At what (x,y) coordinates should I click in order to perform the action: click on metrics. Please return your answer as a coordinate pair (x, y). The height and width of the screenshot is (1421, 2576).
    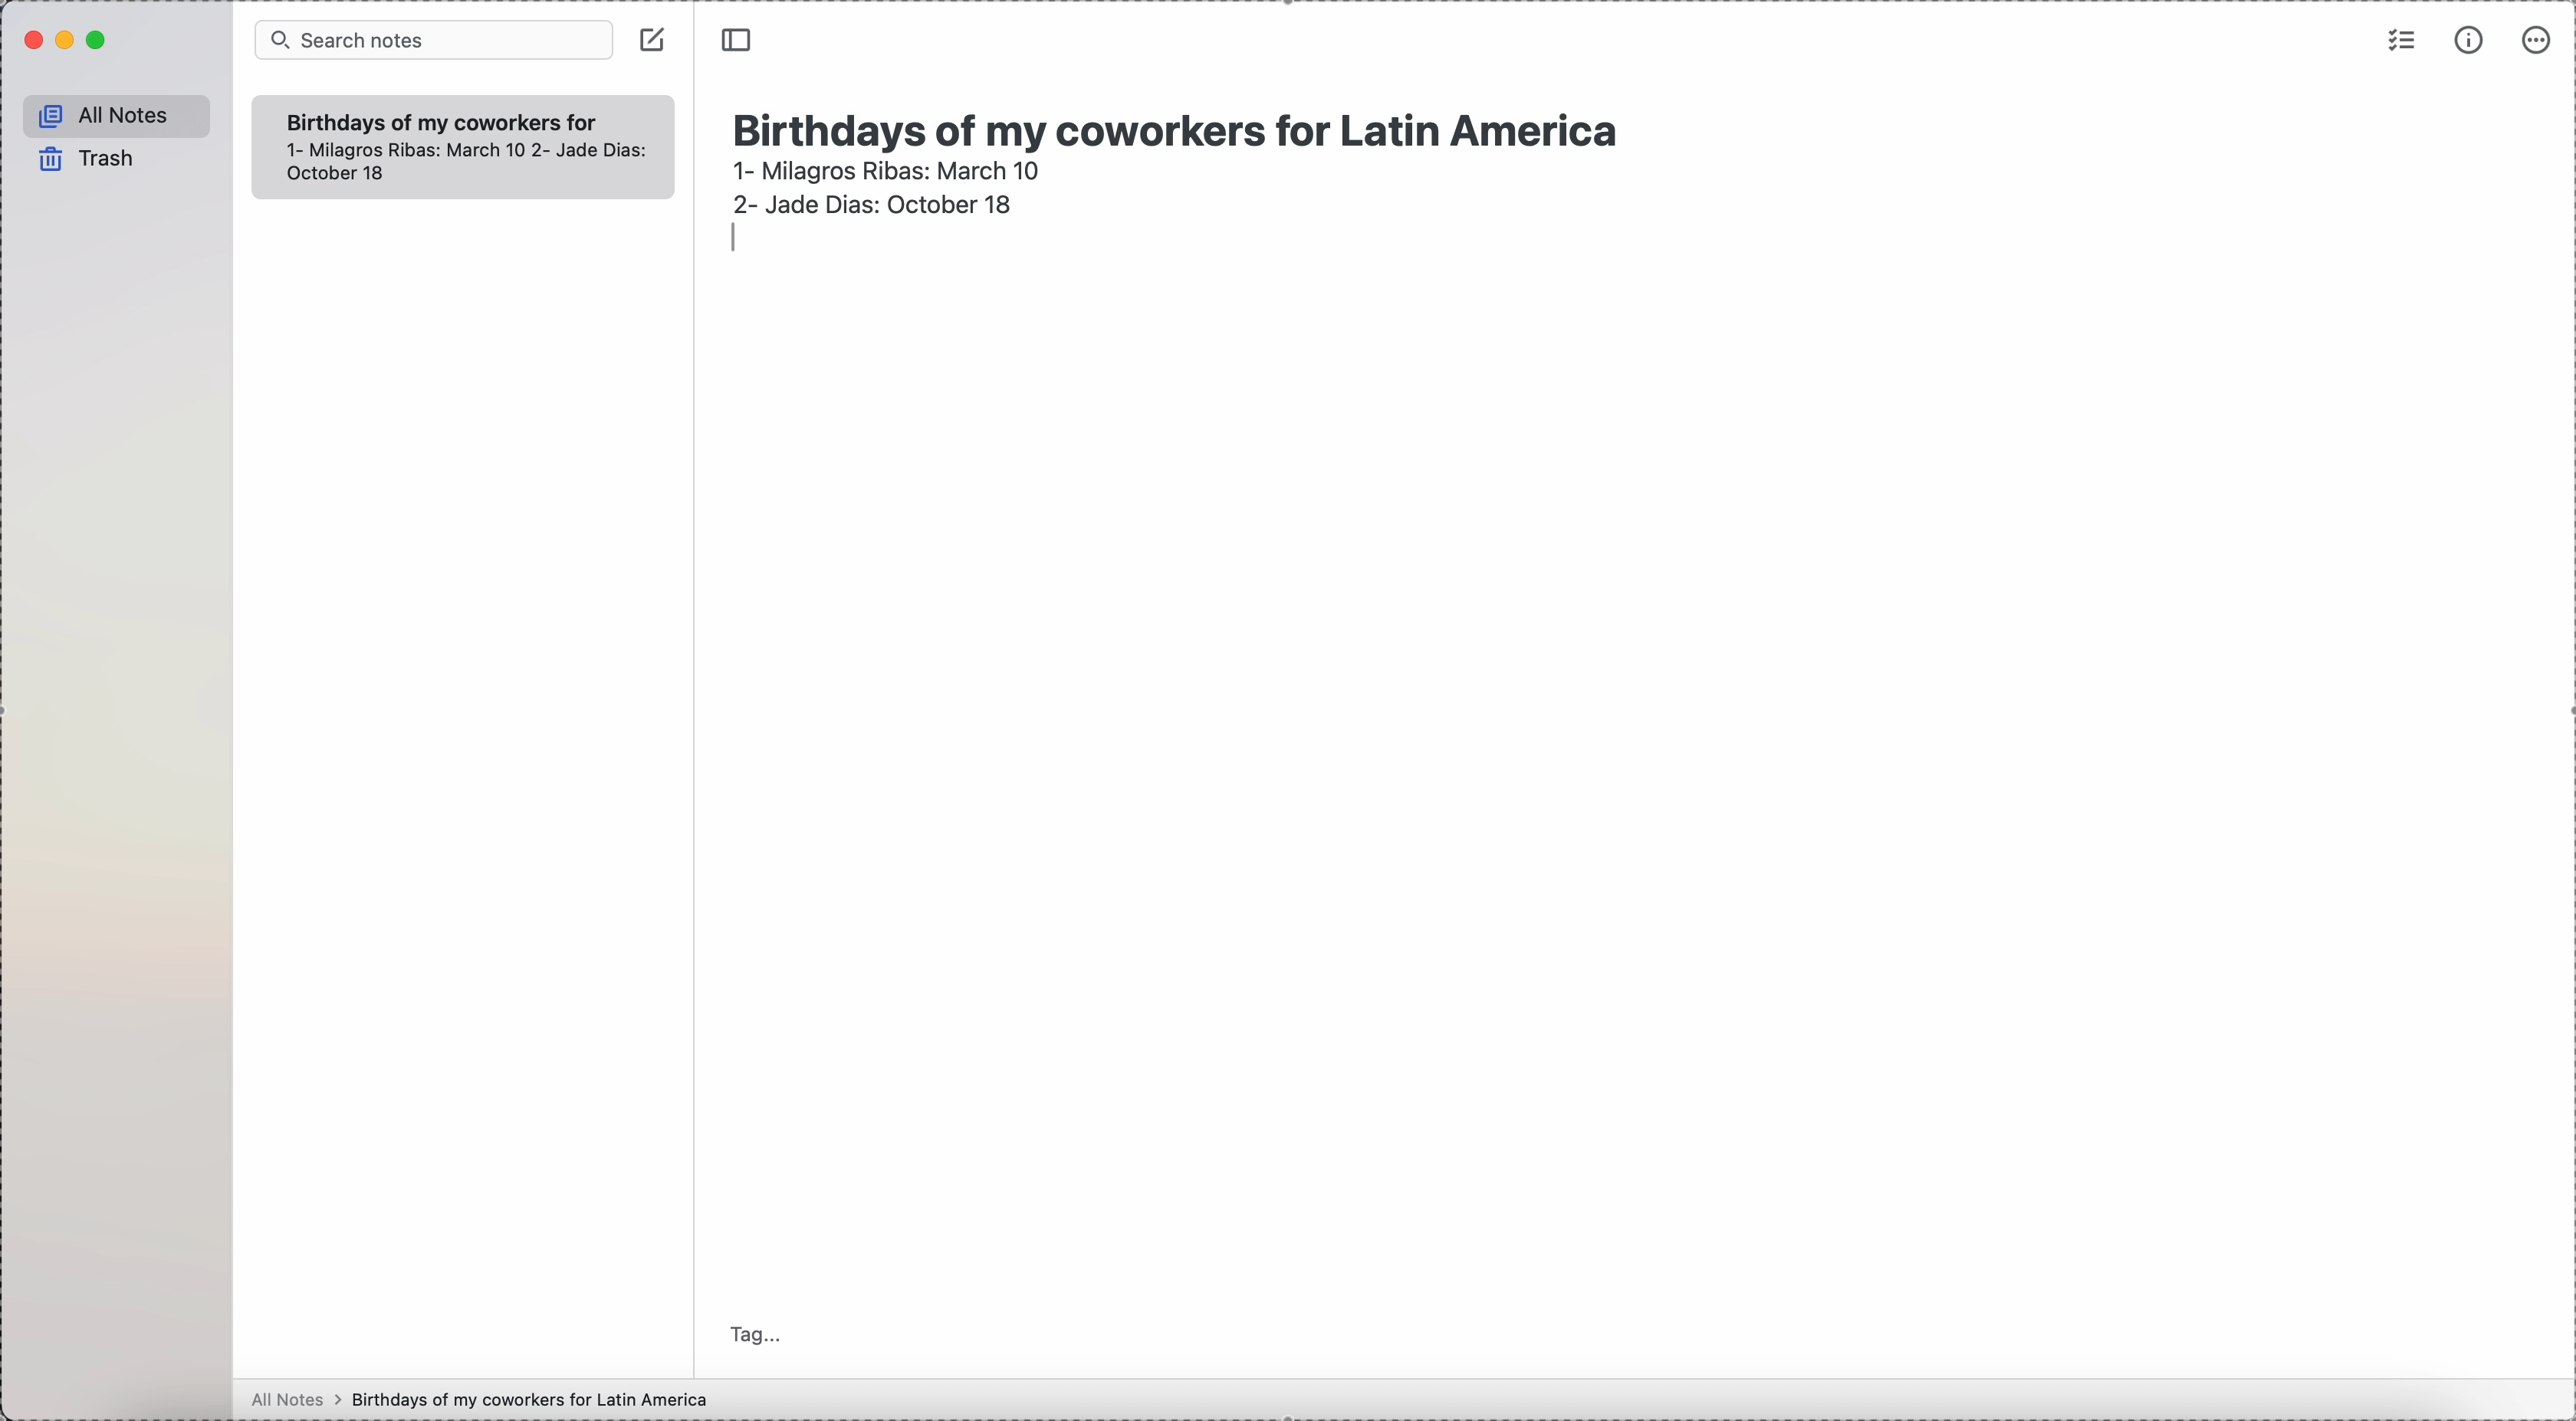
    Looking at the image, I should click on (2472, 39).